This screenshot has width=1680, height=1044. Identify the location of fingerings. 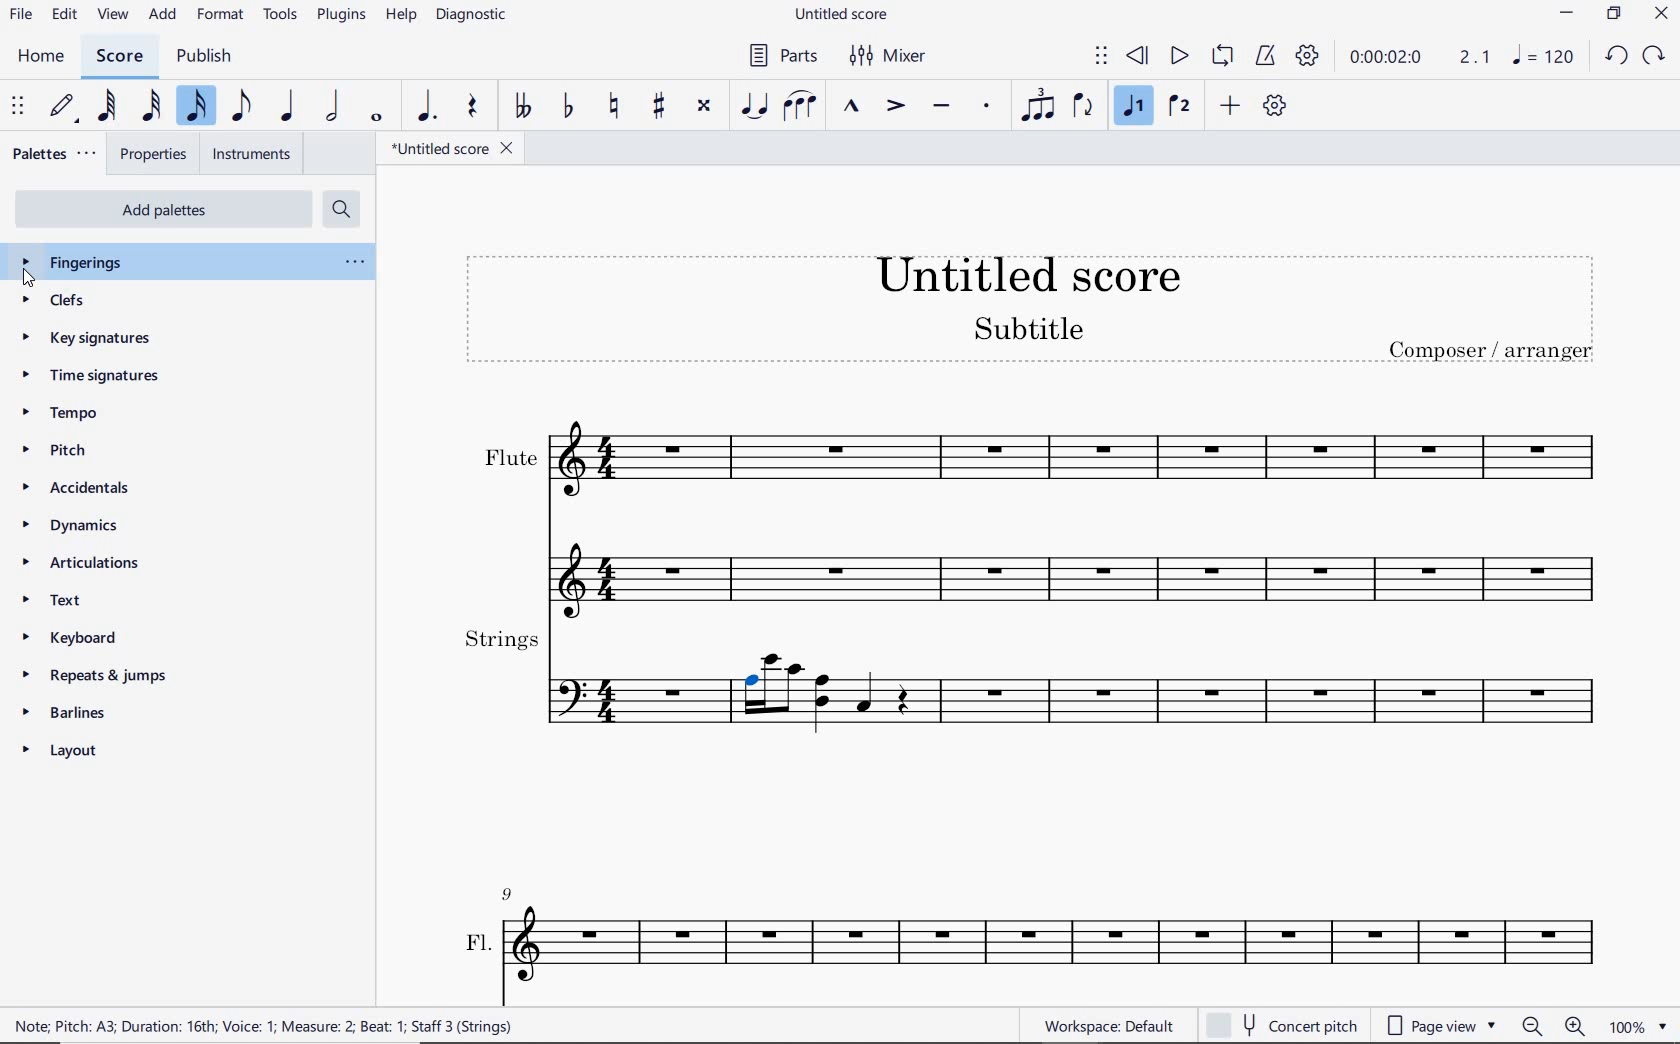
(167, 260).